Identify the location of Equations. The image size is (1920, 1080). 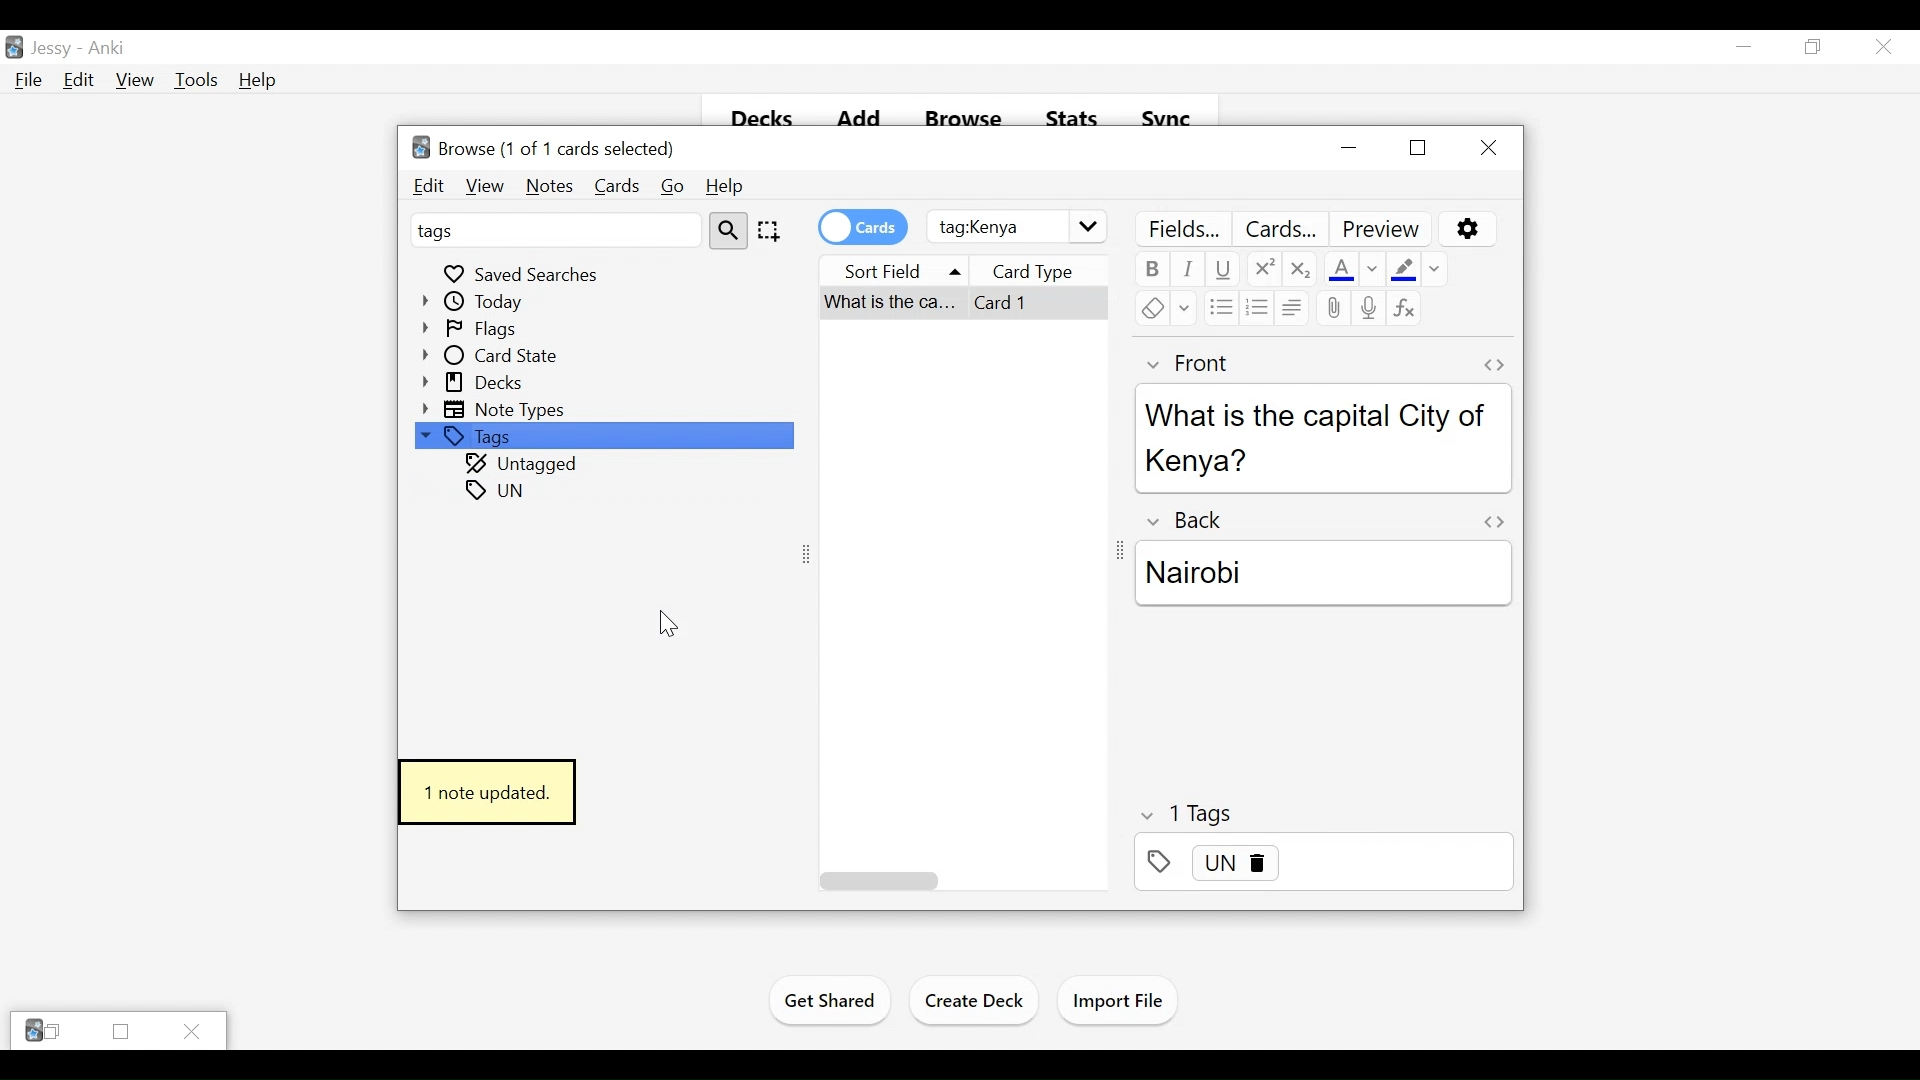
(1405, 308).